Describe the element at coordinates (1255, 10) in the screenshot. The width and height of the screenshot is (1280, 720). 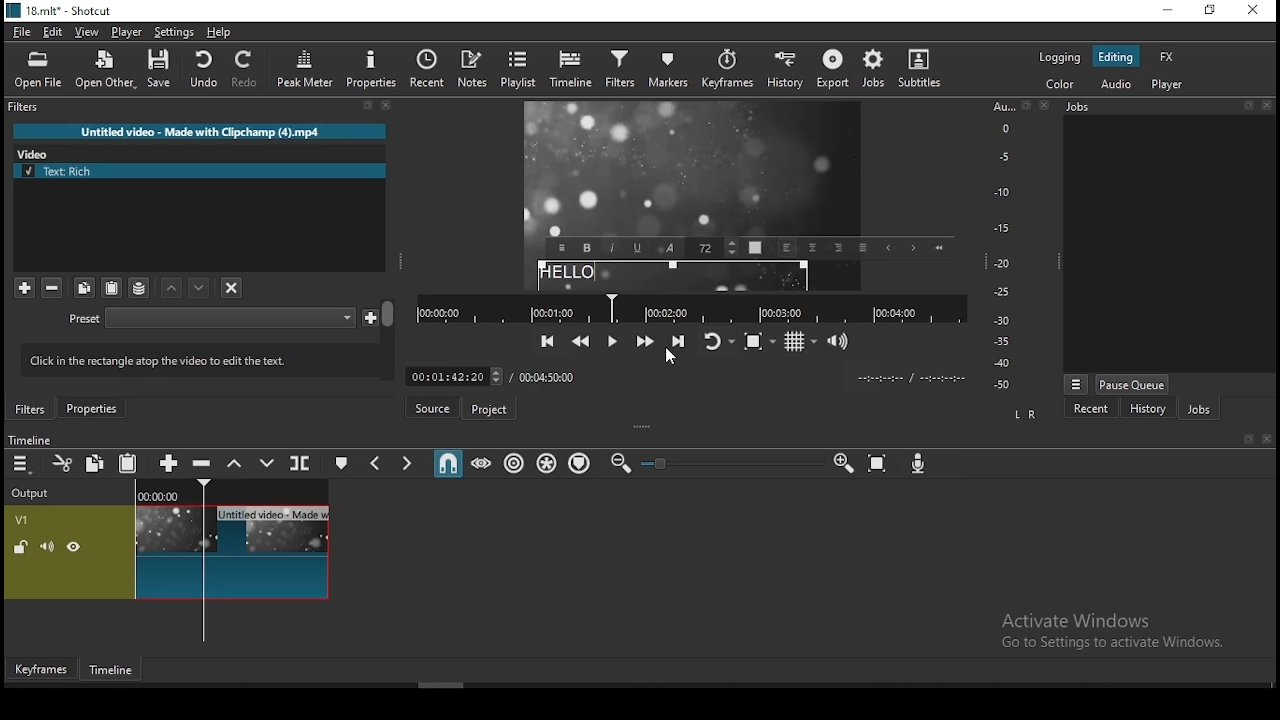
I see `close window` at that location.